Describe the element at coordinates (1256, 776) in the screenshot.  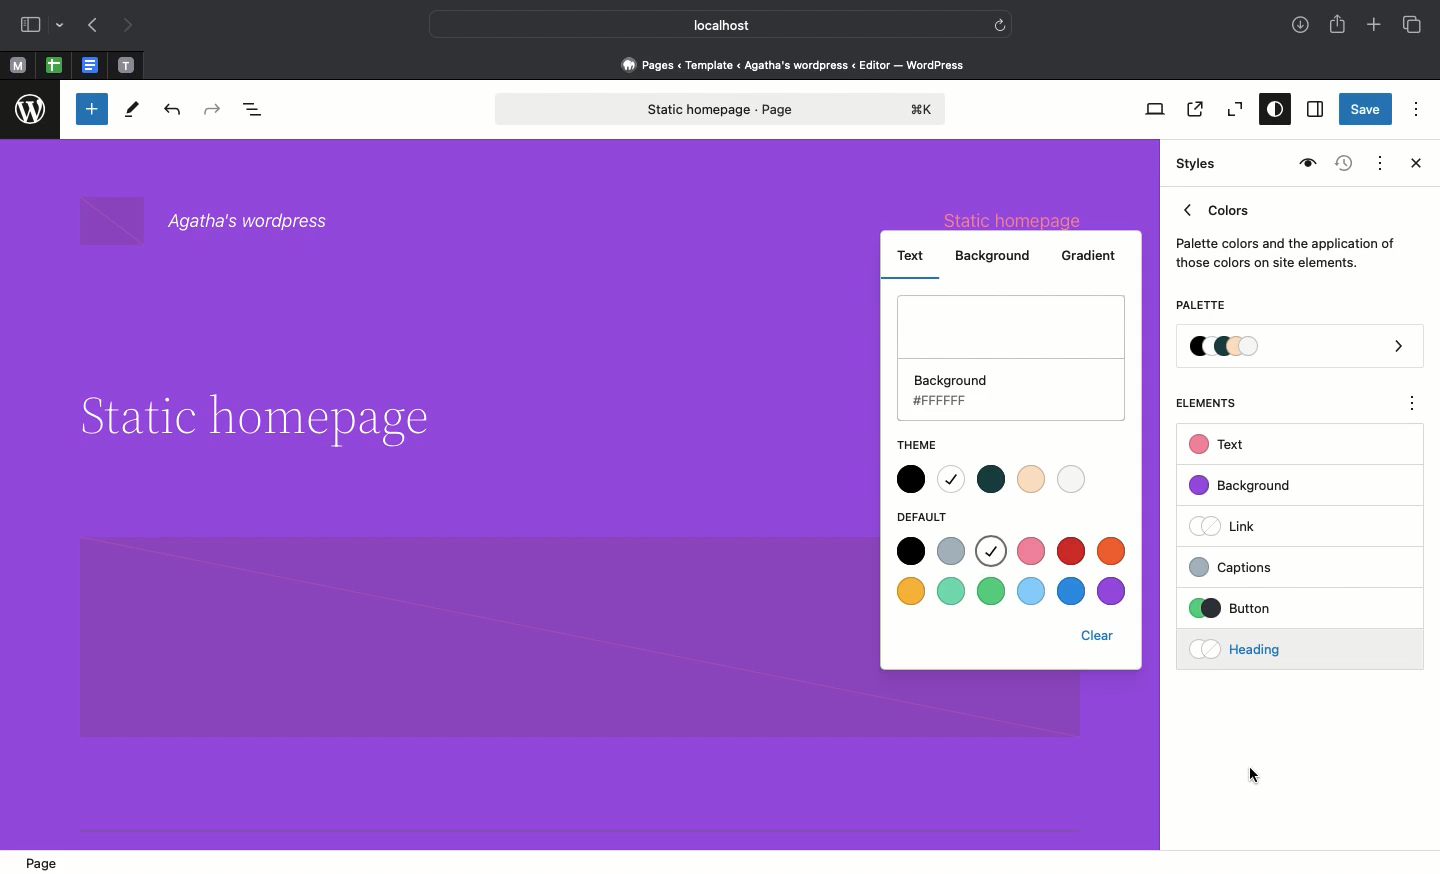
I see `cursor` at that location.